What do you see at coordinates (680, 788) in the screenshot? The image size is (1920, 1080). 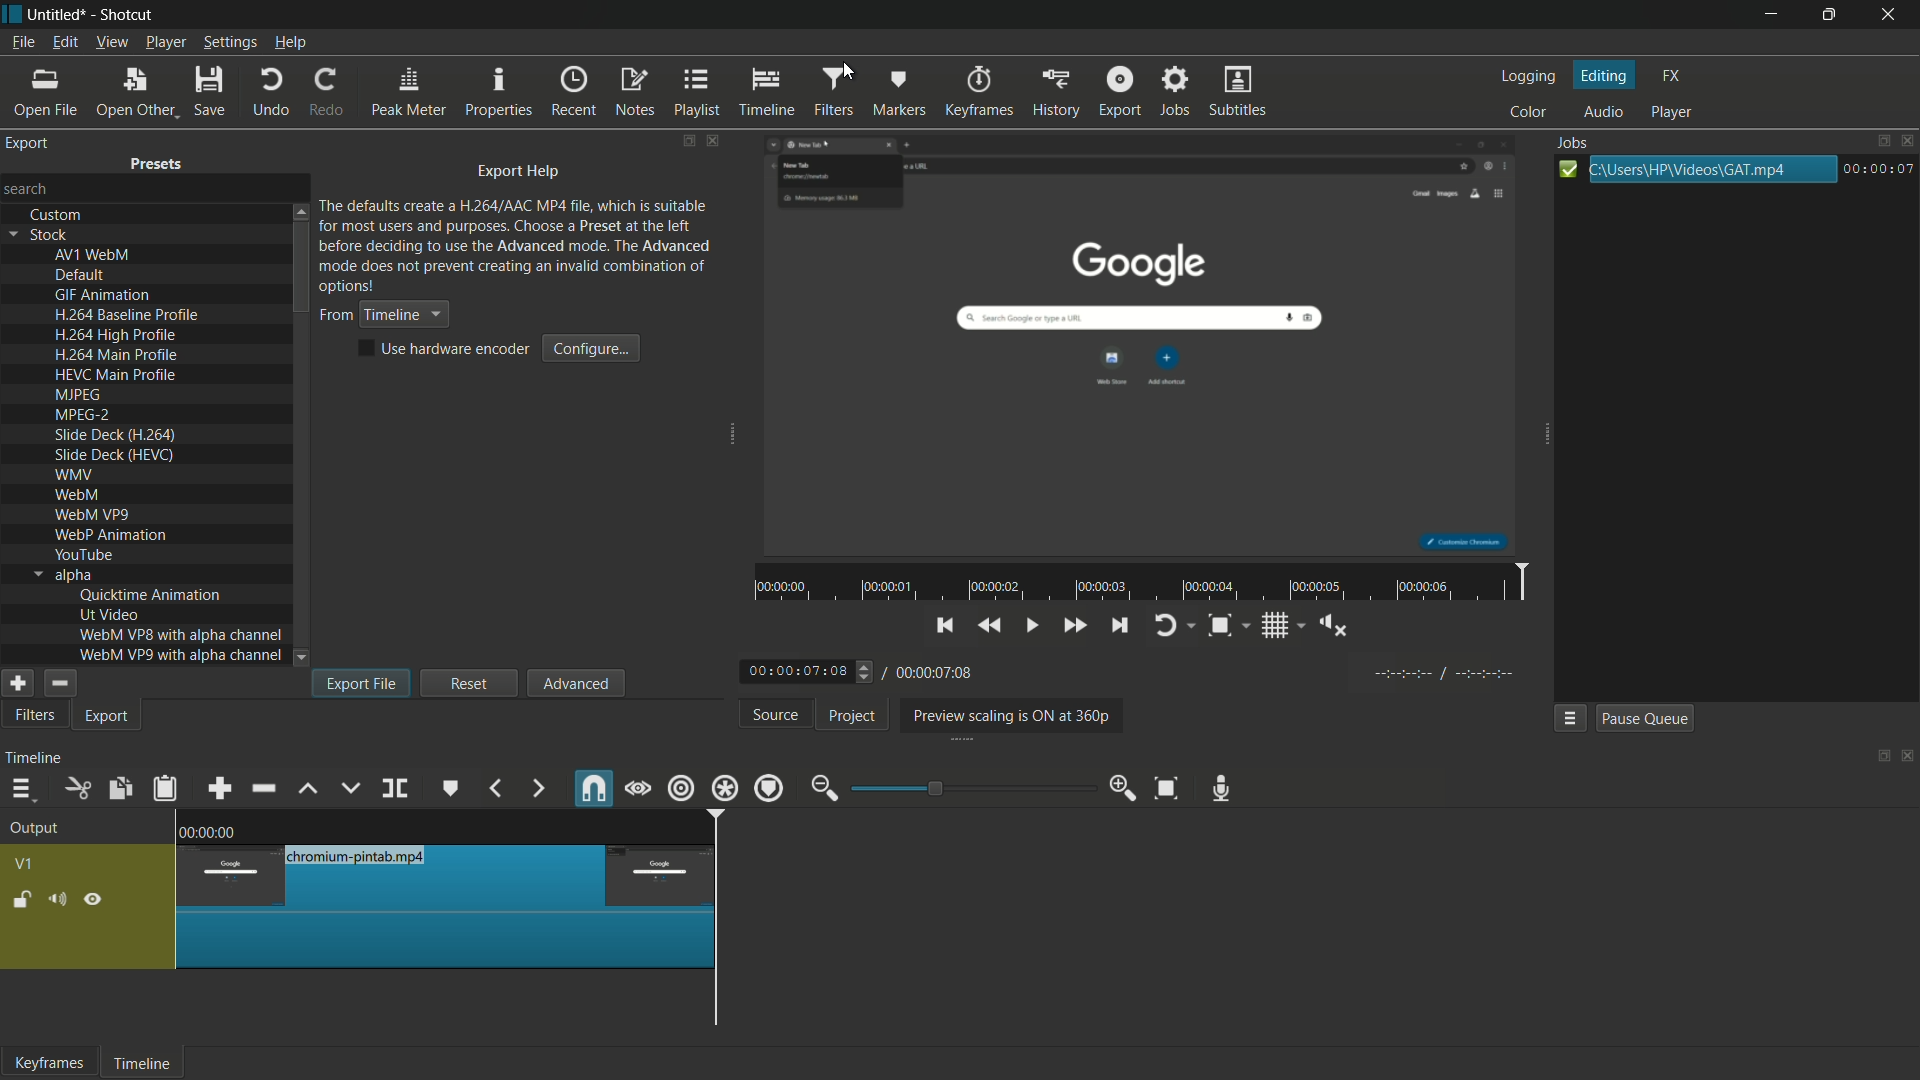 I see `ripple` at bounding box center [680, 788].